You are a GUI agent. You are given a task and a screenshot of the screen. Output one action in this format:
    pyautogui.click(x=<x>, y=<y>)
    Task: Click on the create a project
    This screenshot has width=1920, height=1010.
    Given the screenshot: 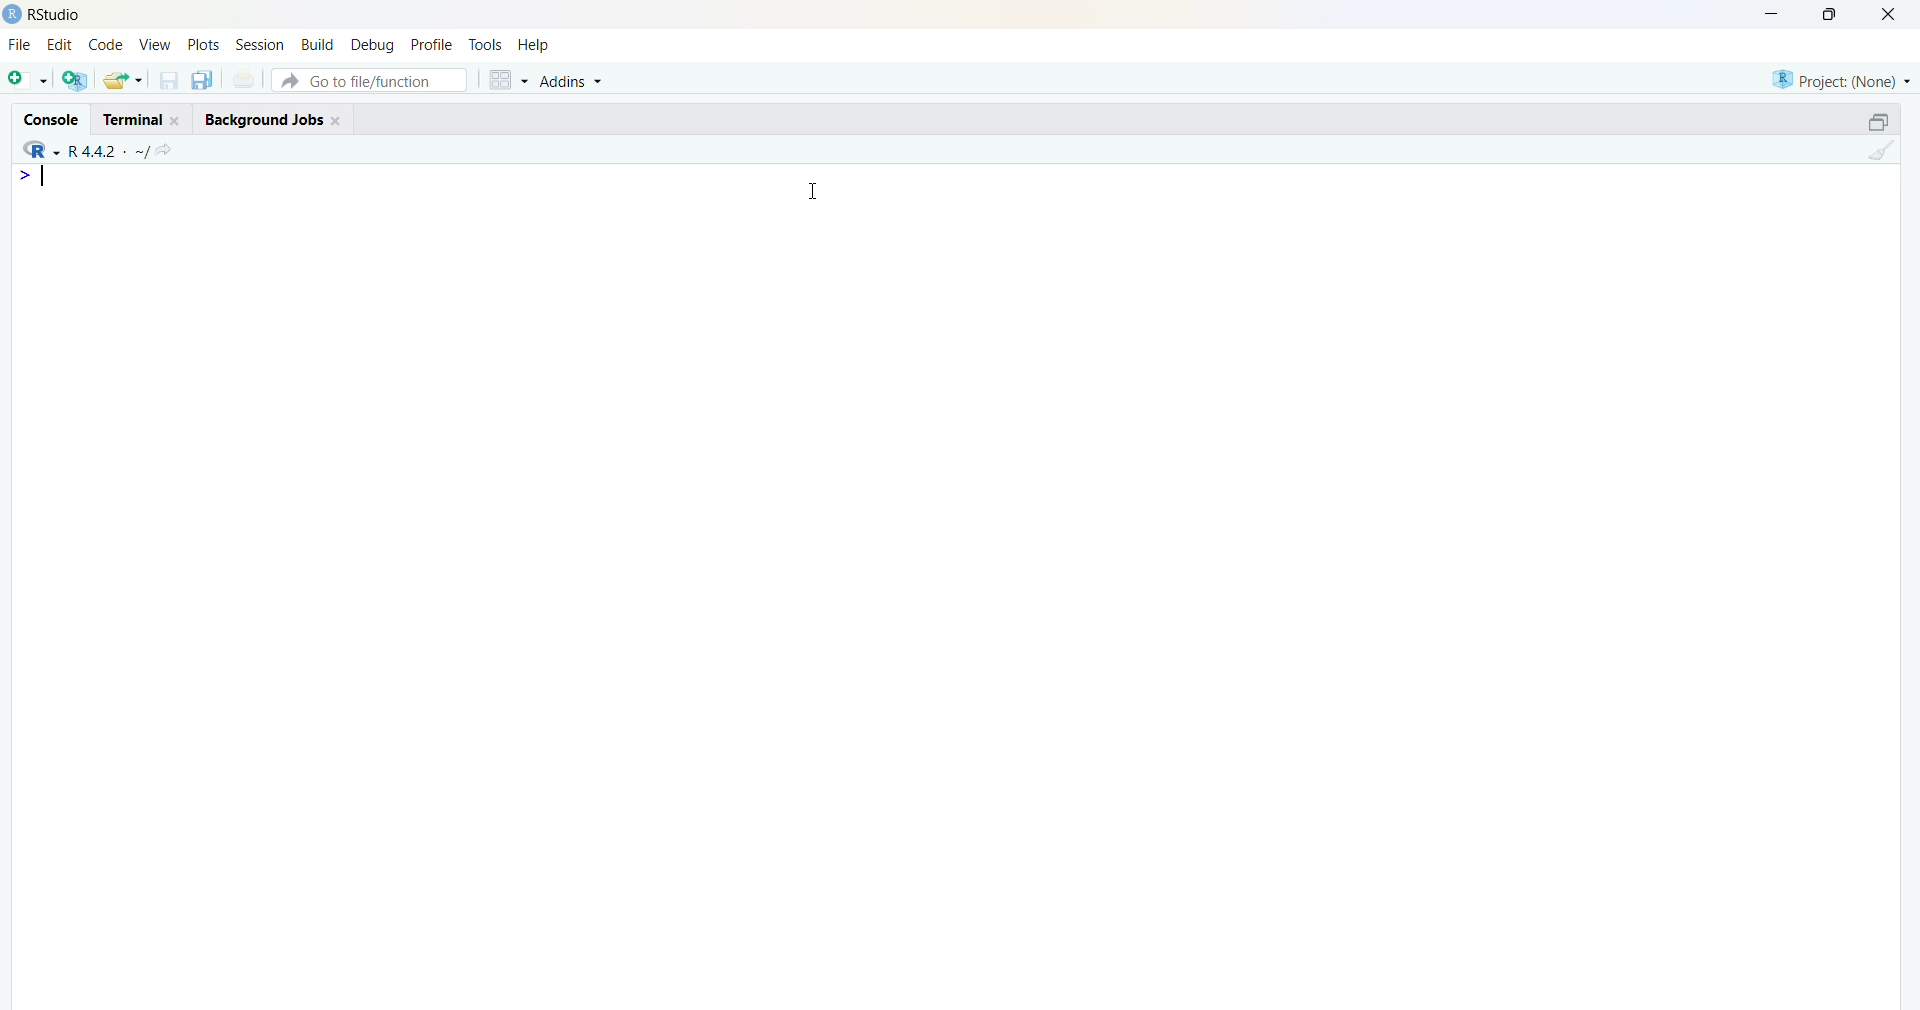 What is the action you would take?
    pyautogui.click(x=74, y=79)
    